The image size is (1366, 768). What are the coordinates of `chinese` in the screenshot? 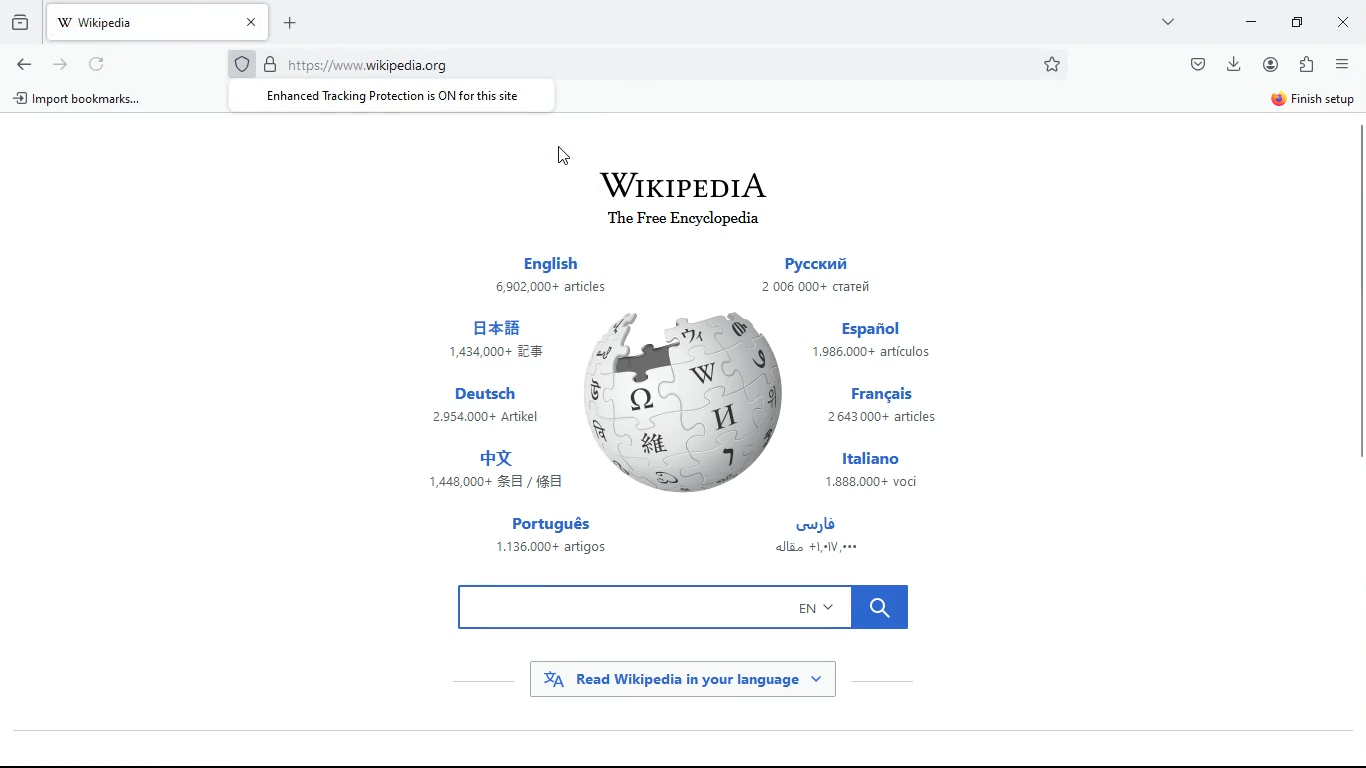 It's located at (496, 342).